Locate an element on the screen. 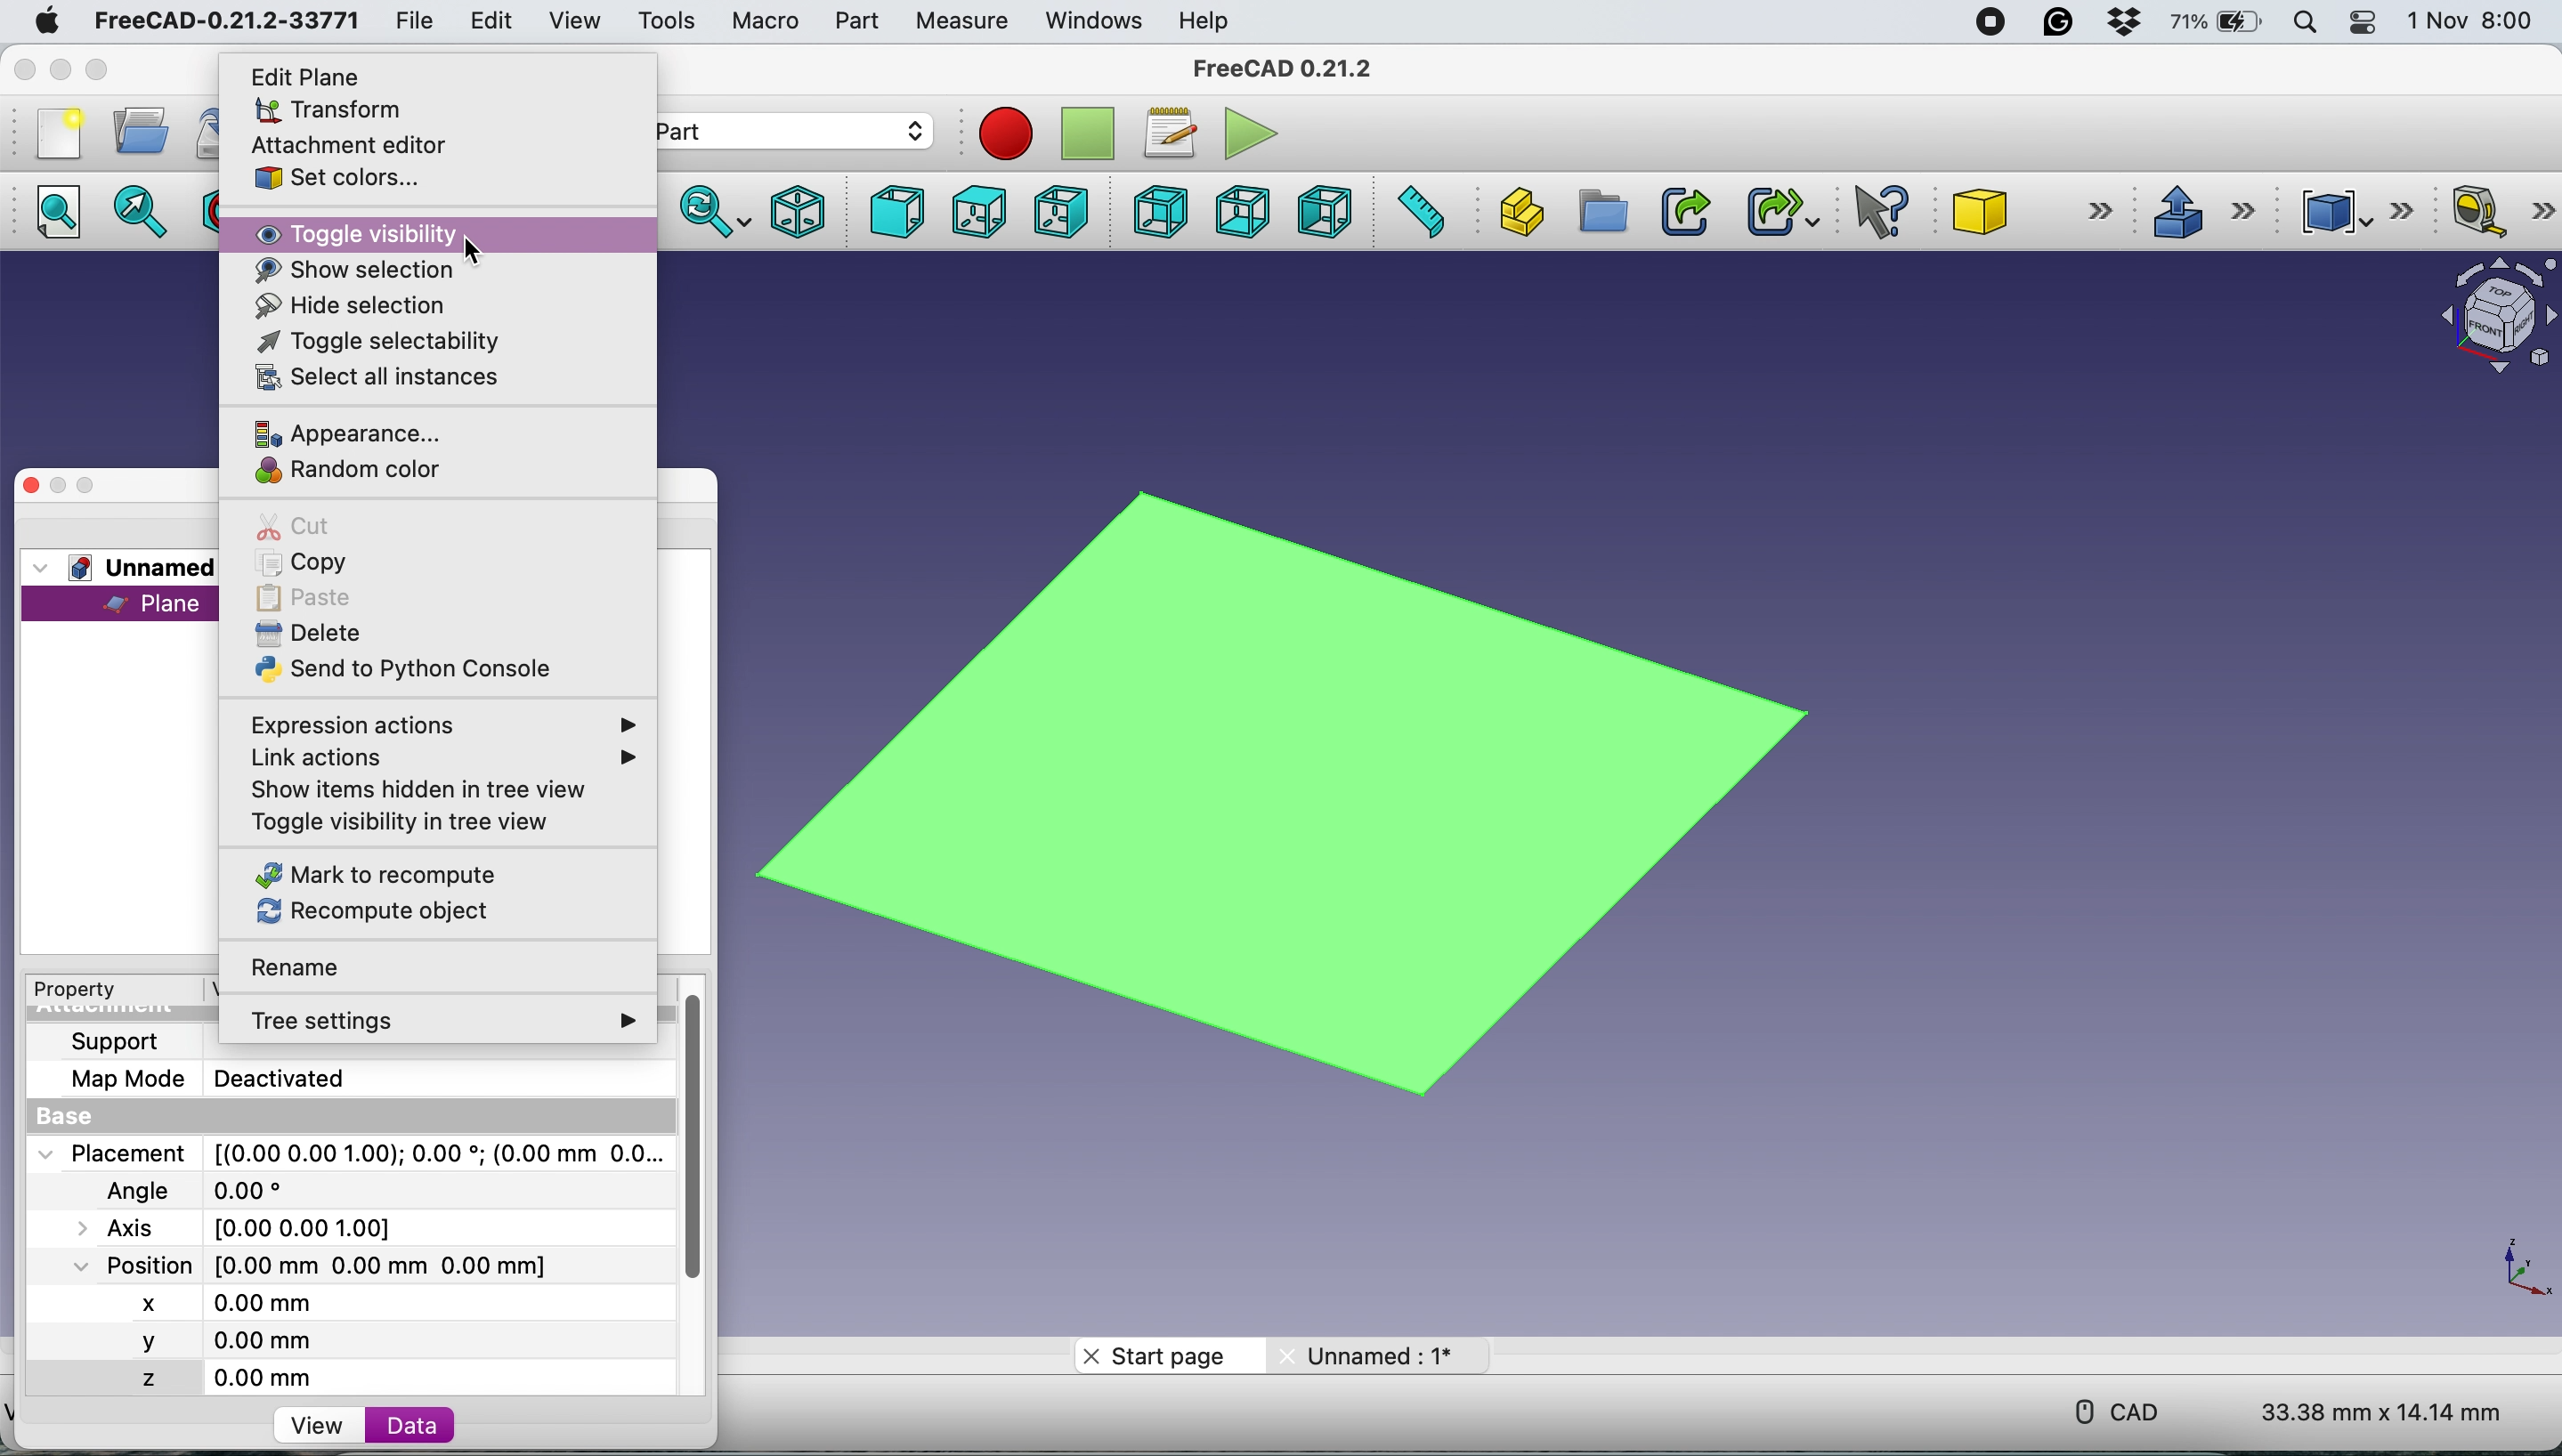  make link is located at coordinates (1687, 214).